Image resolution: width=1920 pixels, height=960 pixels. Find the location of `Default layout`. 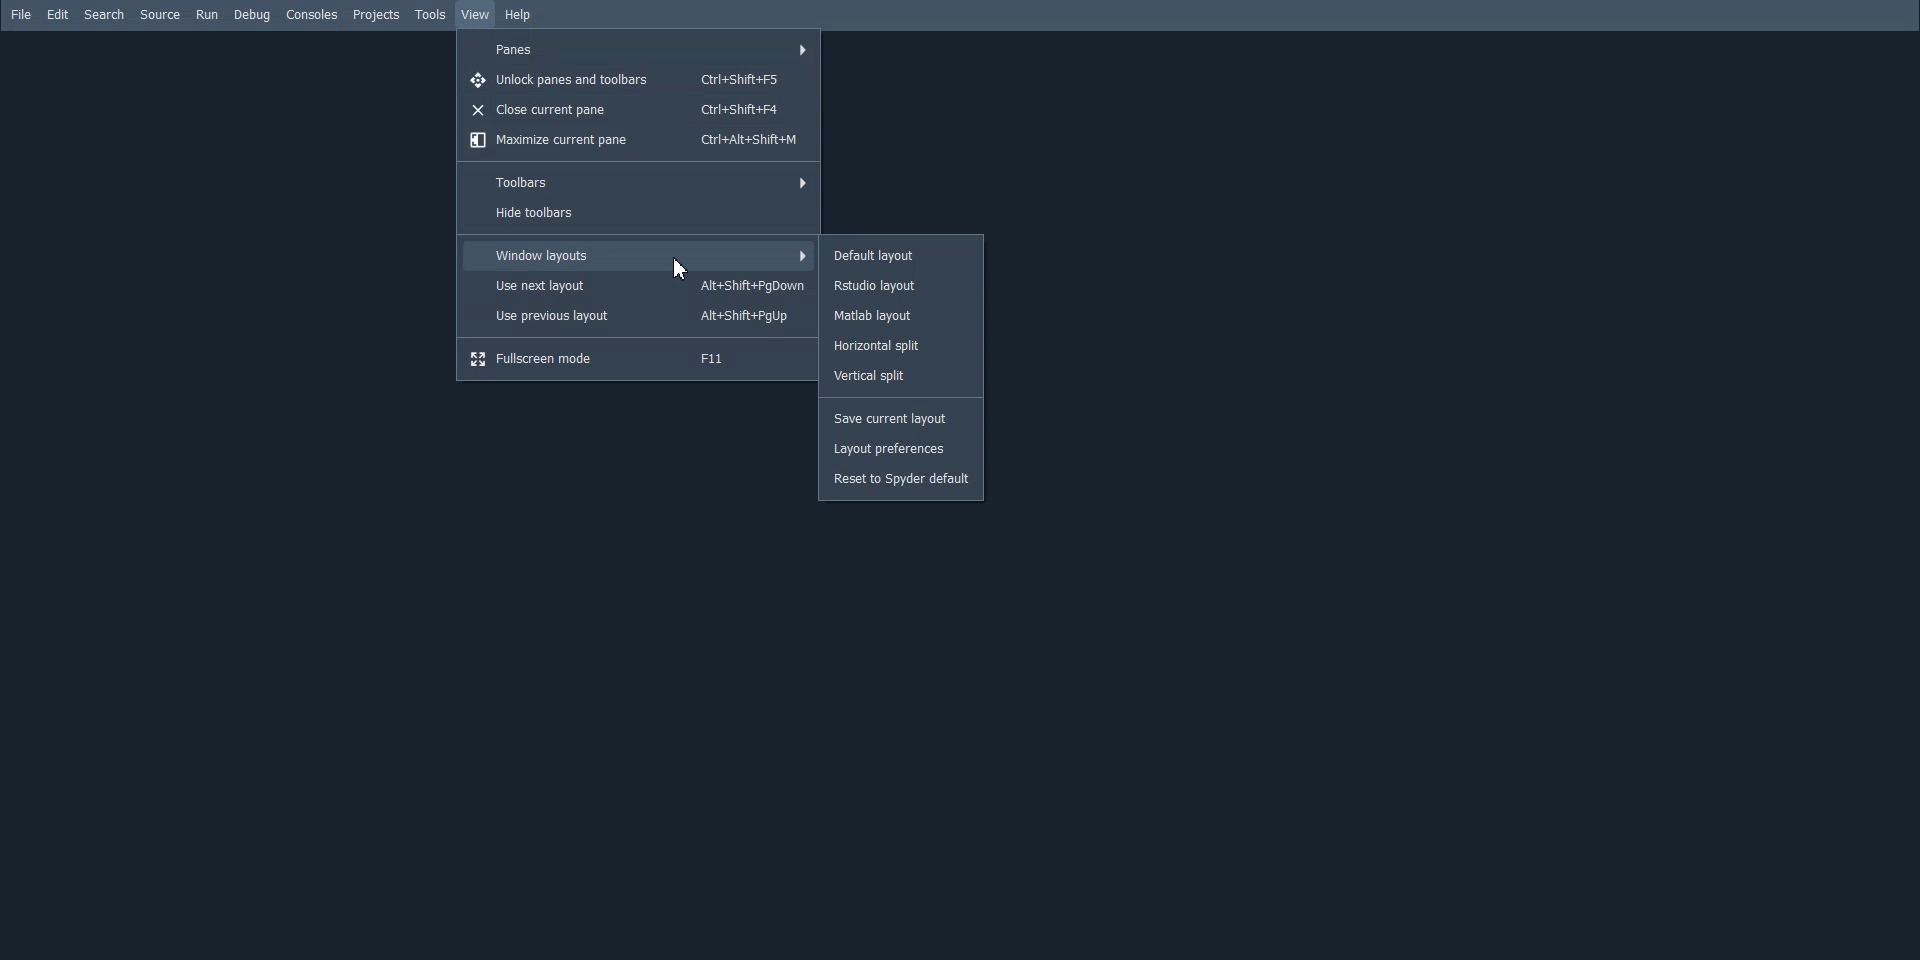

Default layout is located at coordinates (901, 255).